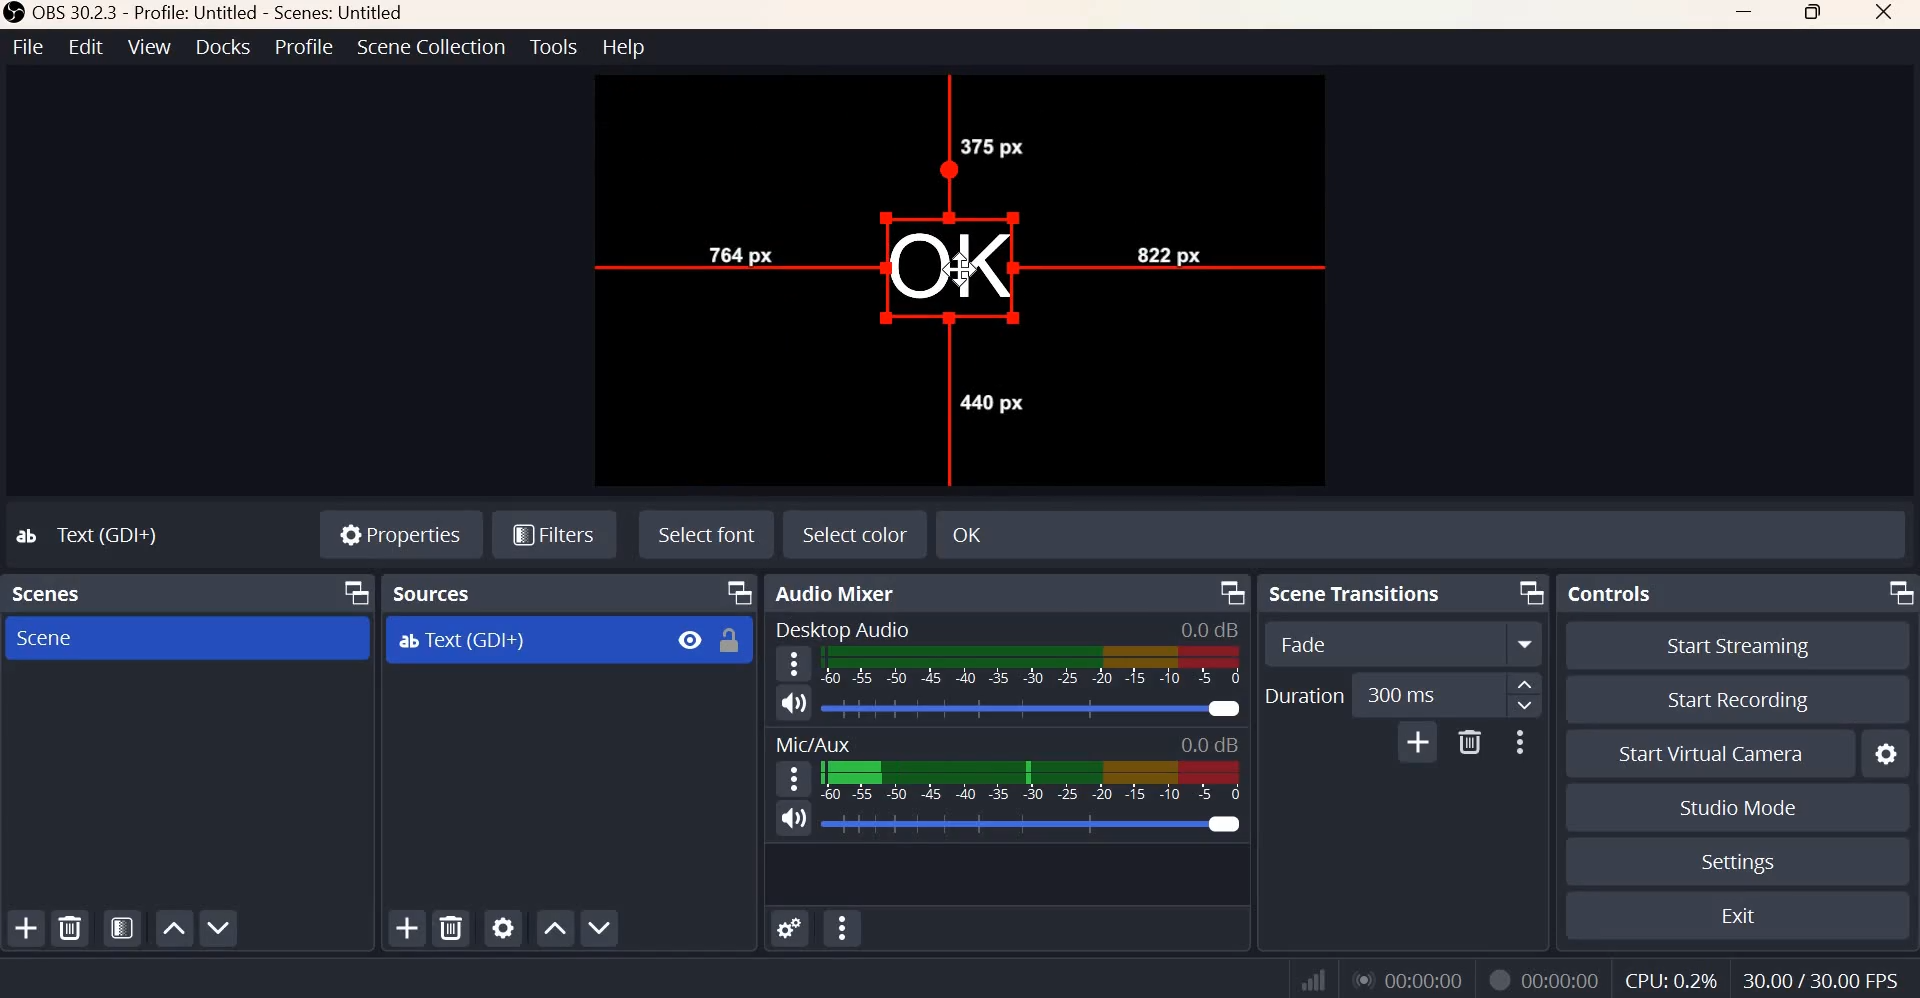 Image resolution: width=1920 pixels, height=998 pixels. I want to click on move source(s) up, so click(555, 929).